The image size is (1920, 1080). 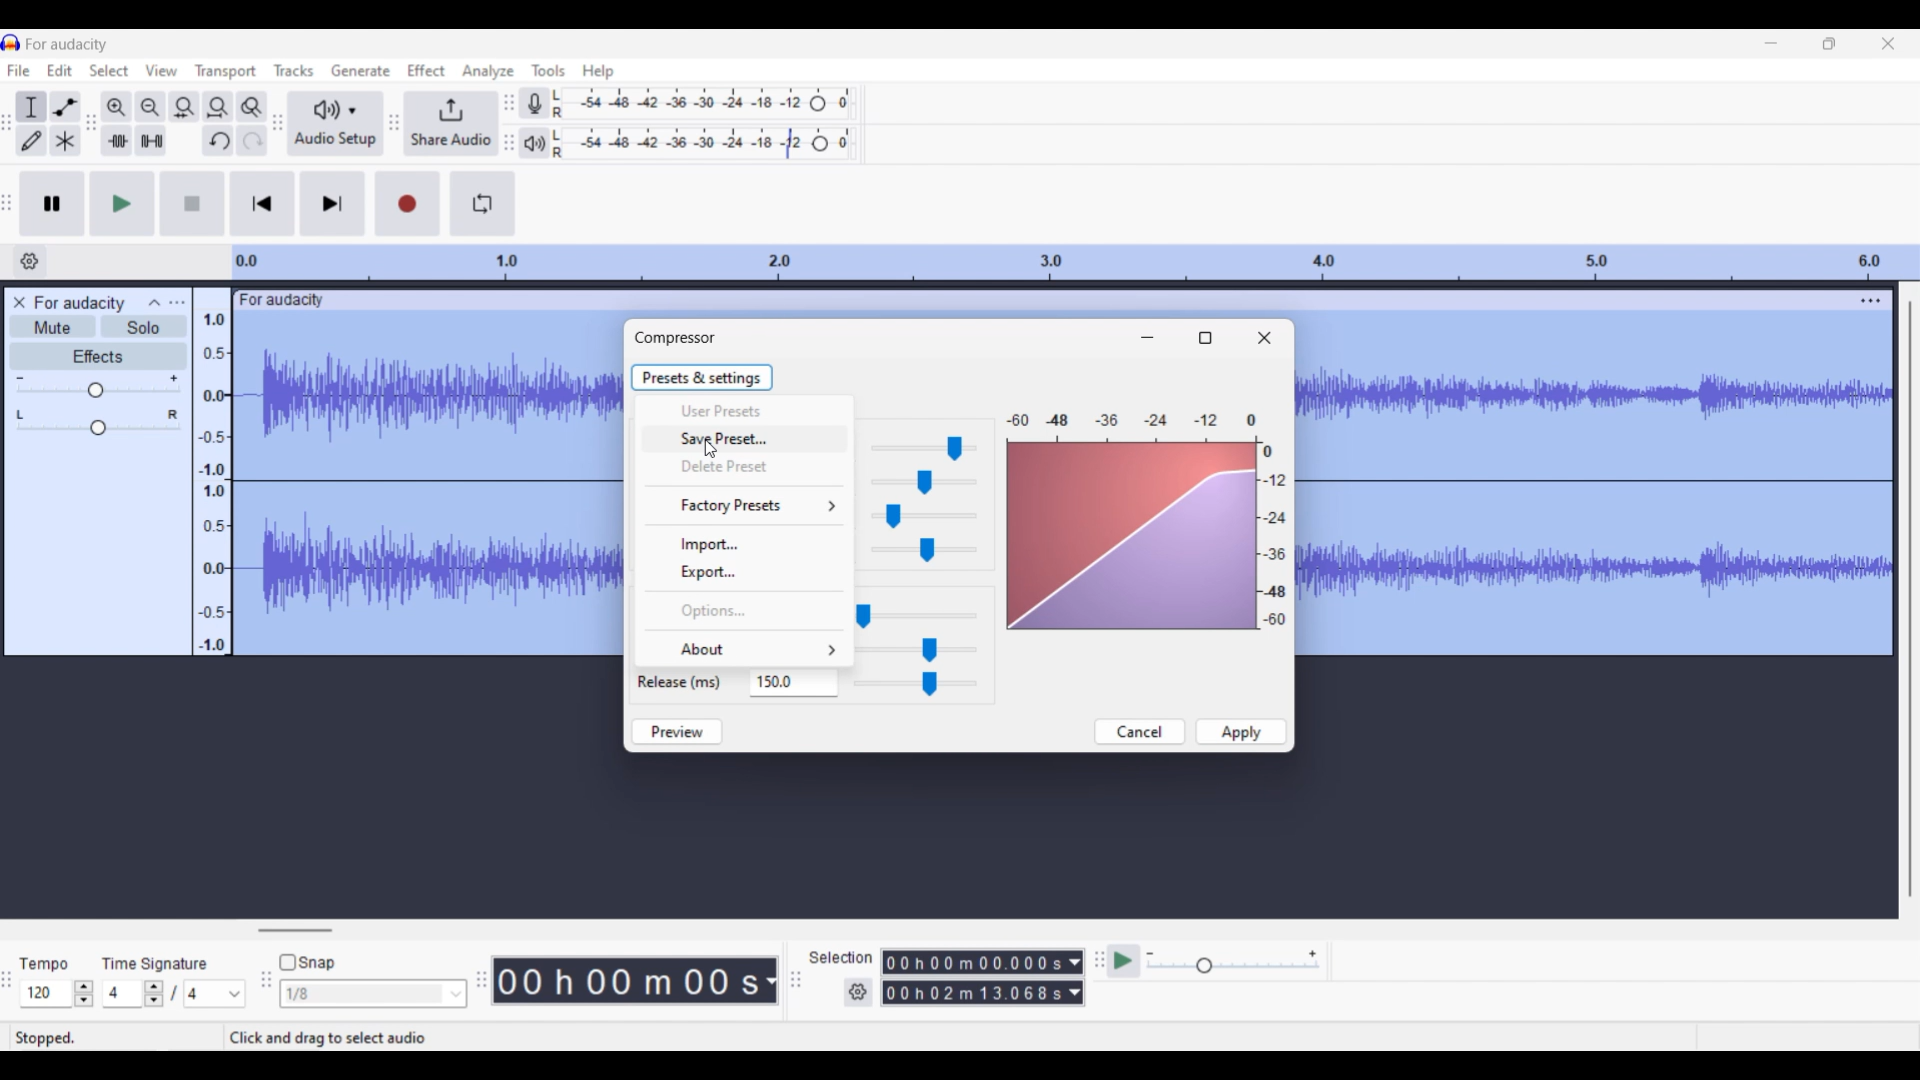 I want to click on Snap, so click(x=307, y=962).